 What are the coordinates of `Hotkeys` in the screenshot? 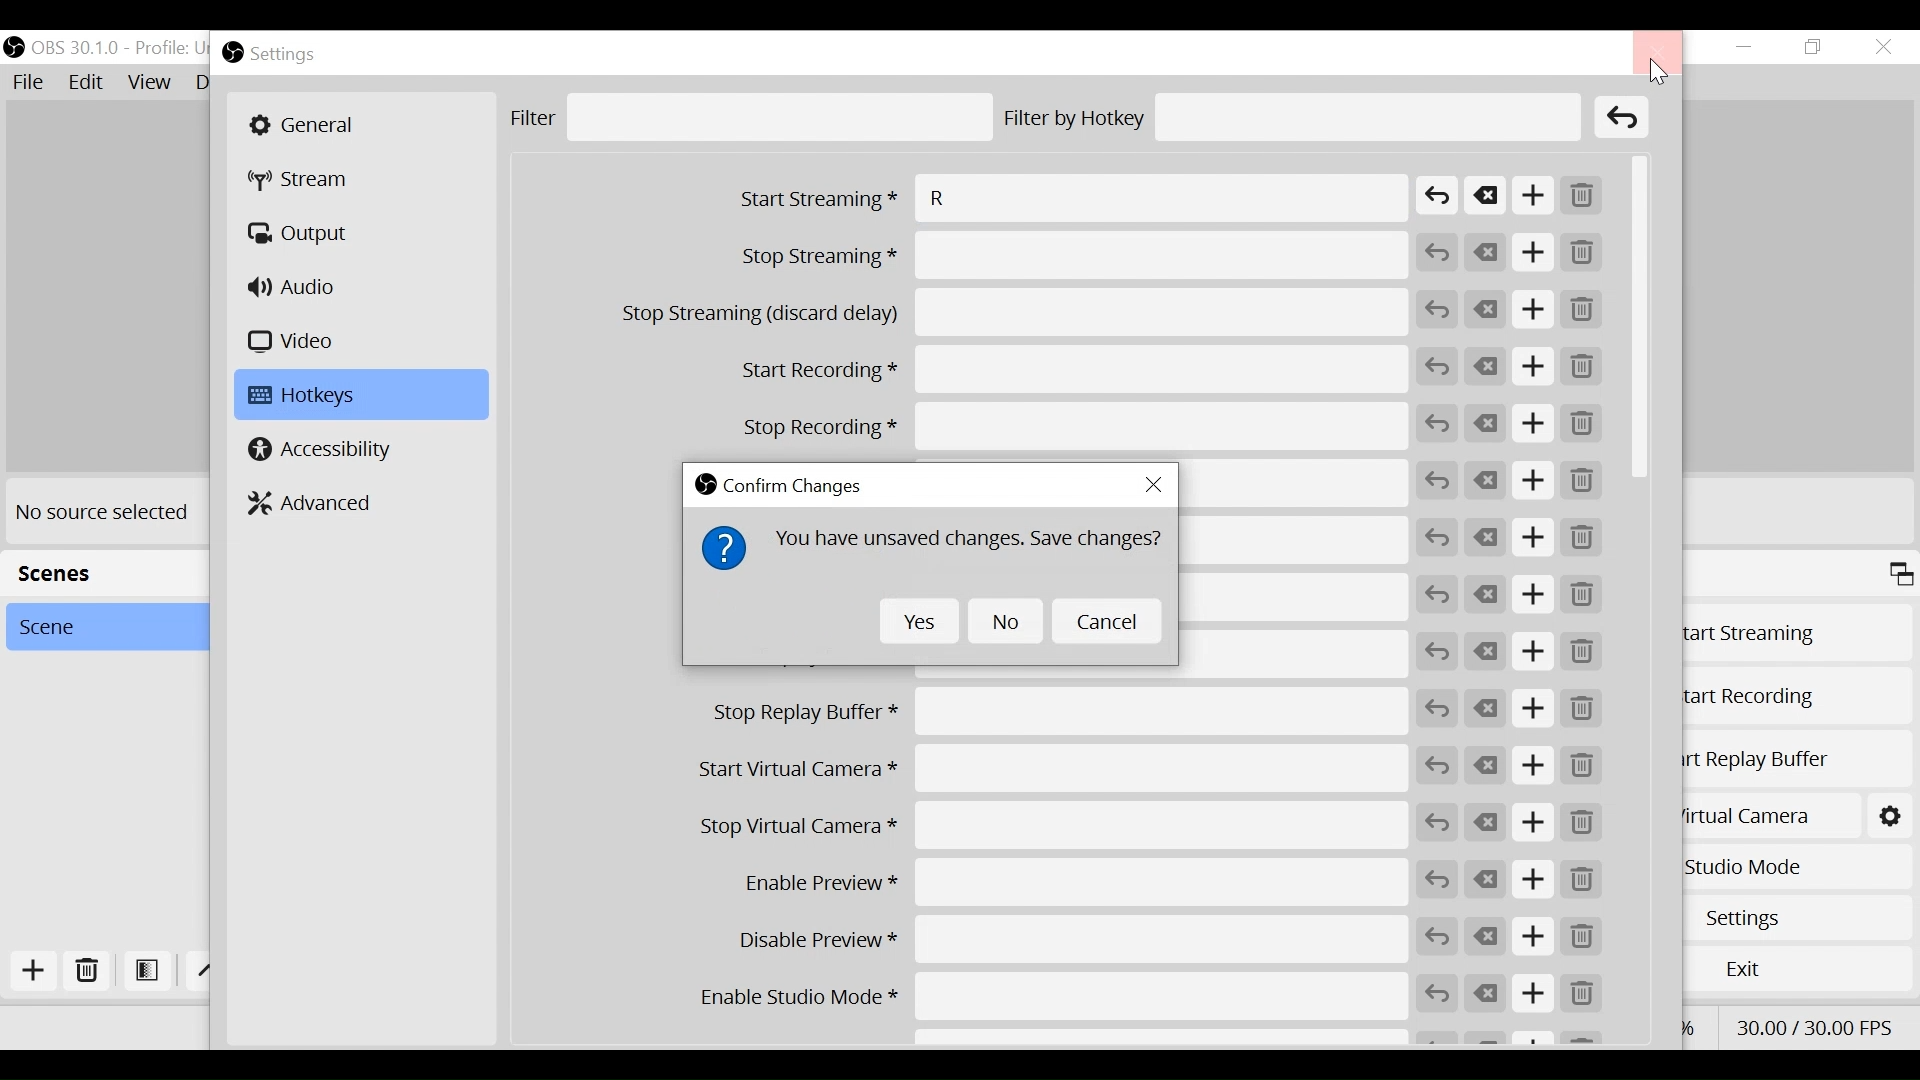 It's located at (362, 394).